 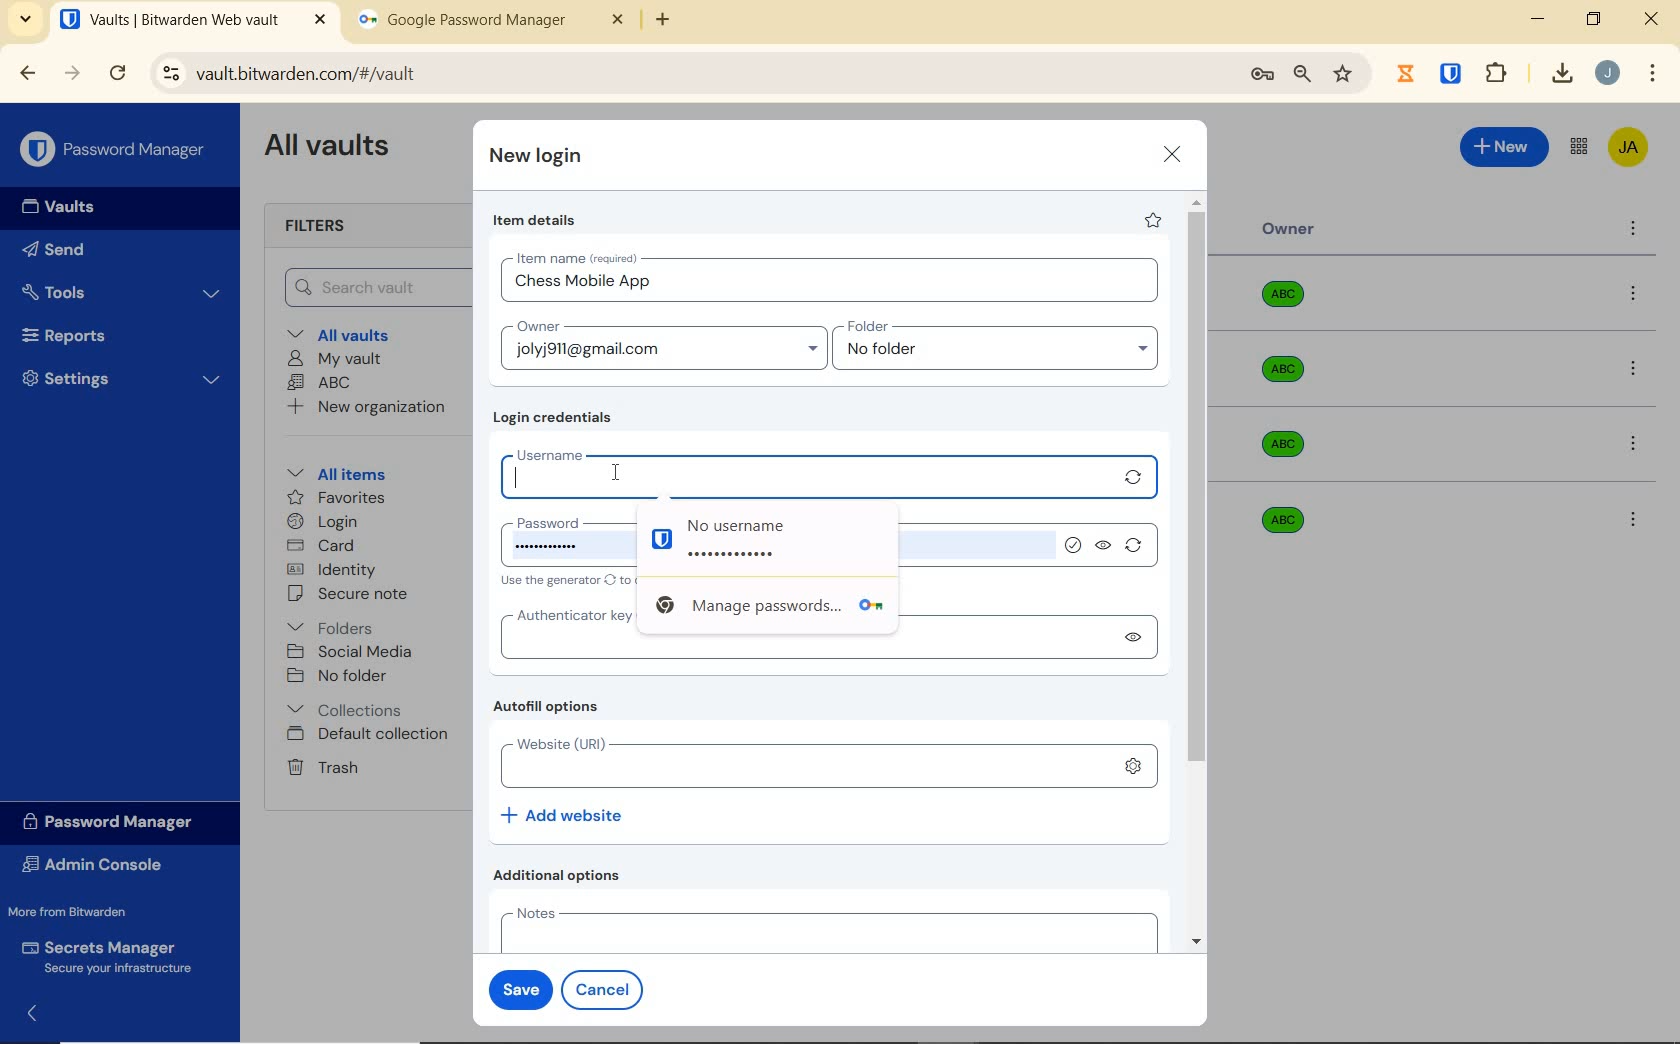 I want to click on Autofill options, so click(x=551, y=708).